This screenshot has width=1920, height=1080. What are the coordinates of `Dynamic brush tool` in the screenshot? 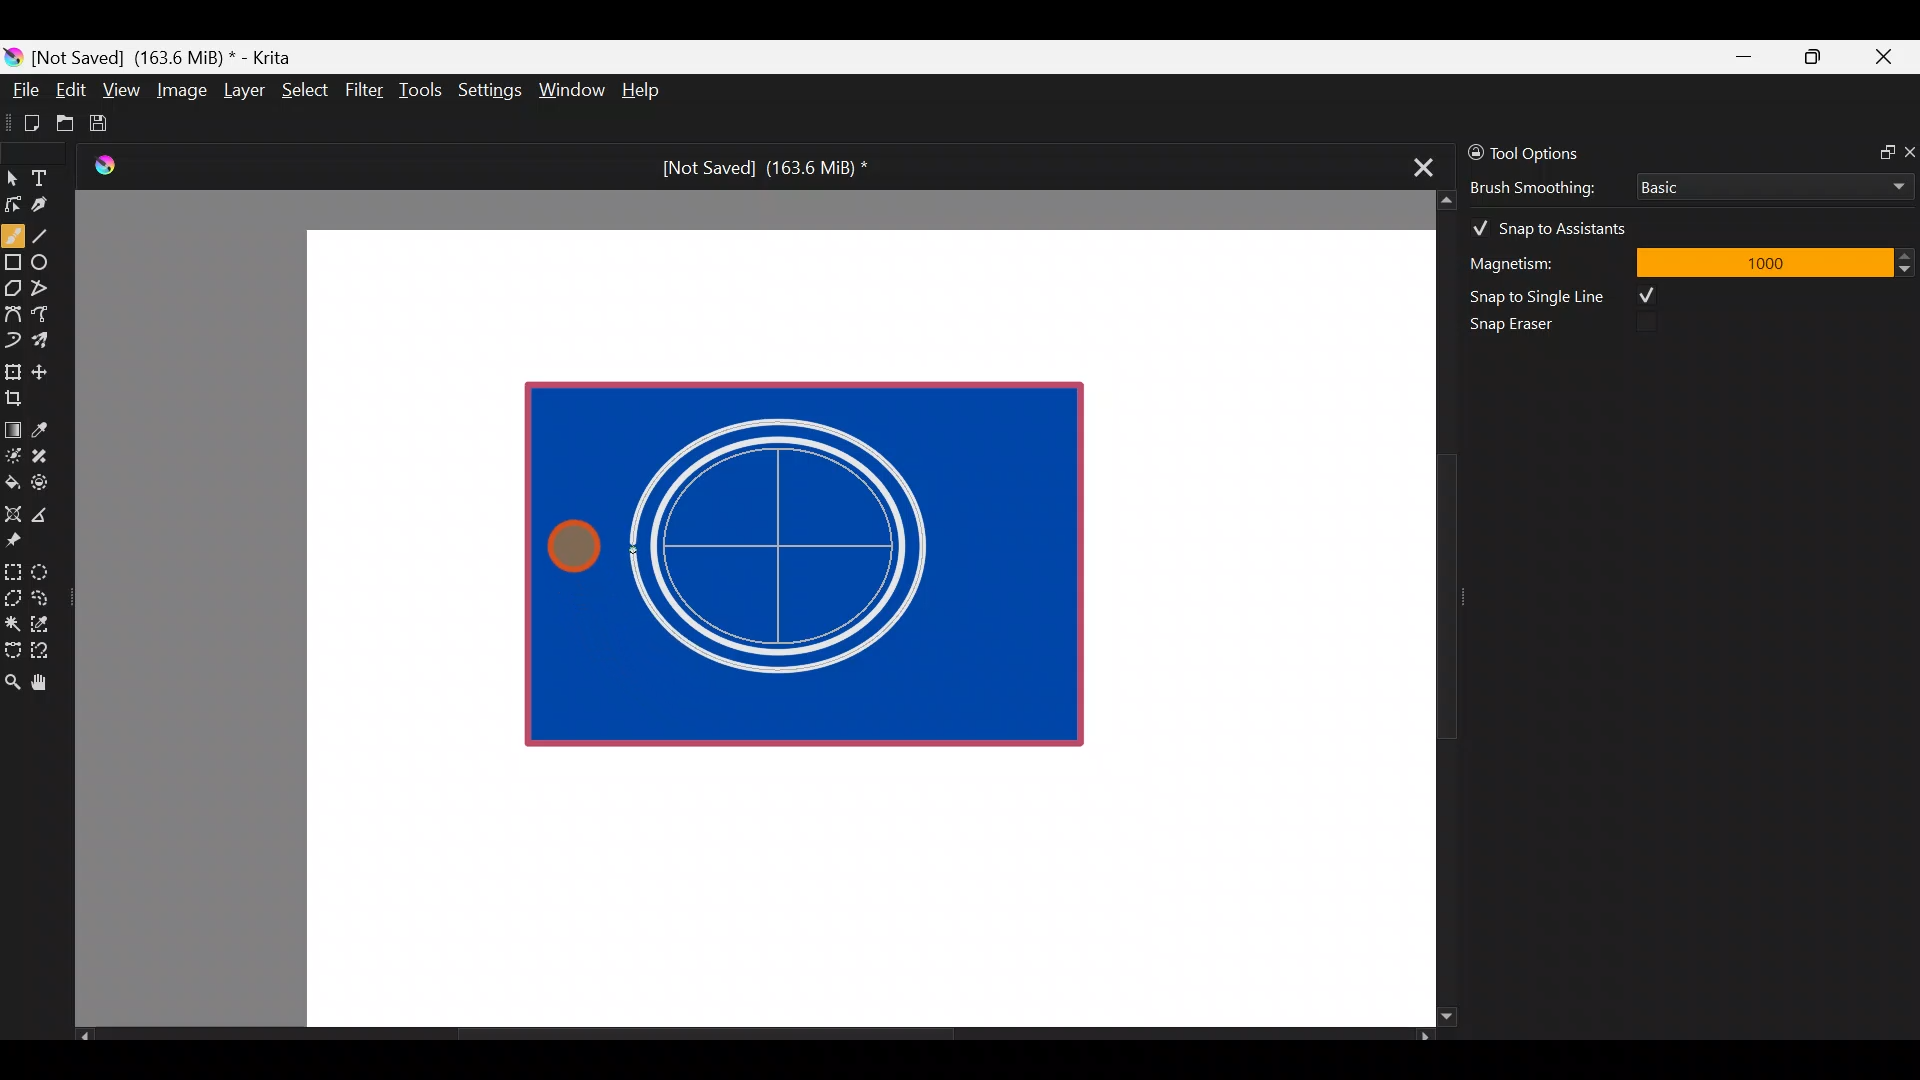 It's located at (14, 340).